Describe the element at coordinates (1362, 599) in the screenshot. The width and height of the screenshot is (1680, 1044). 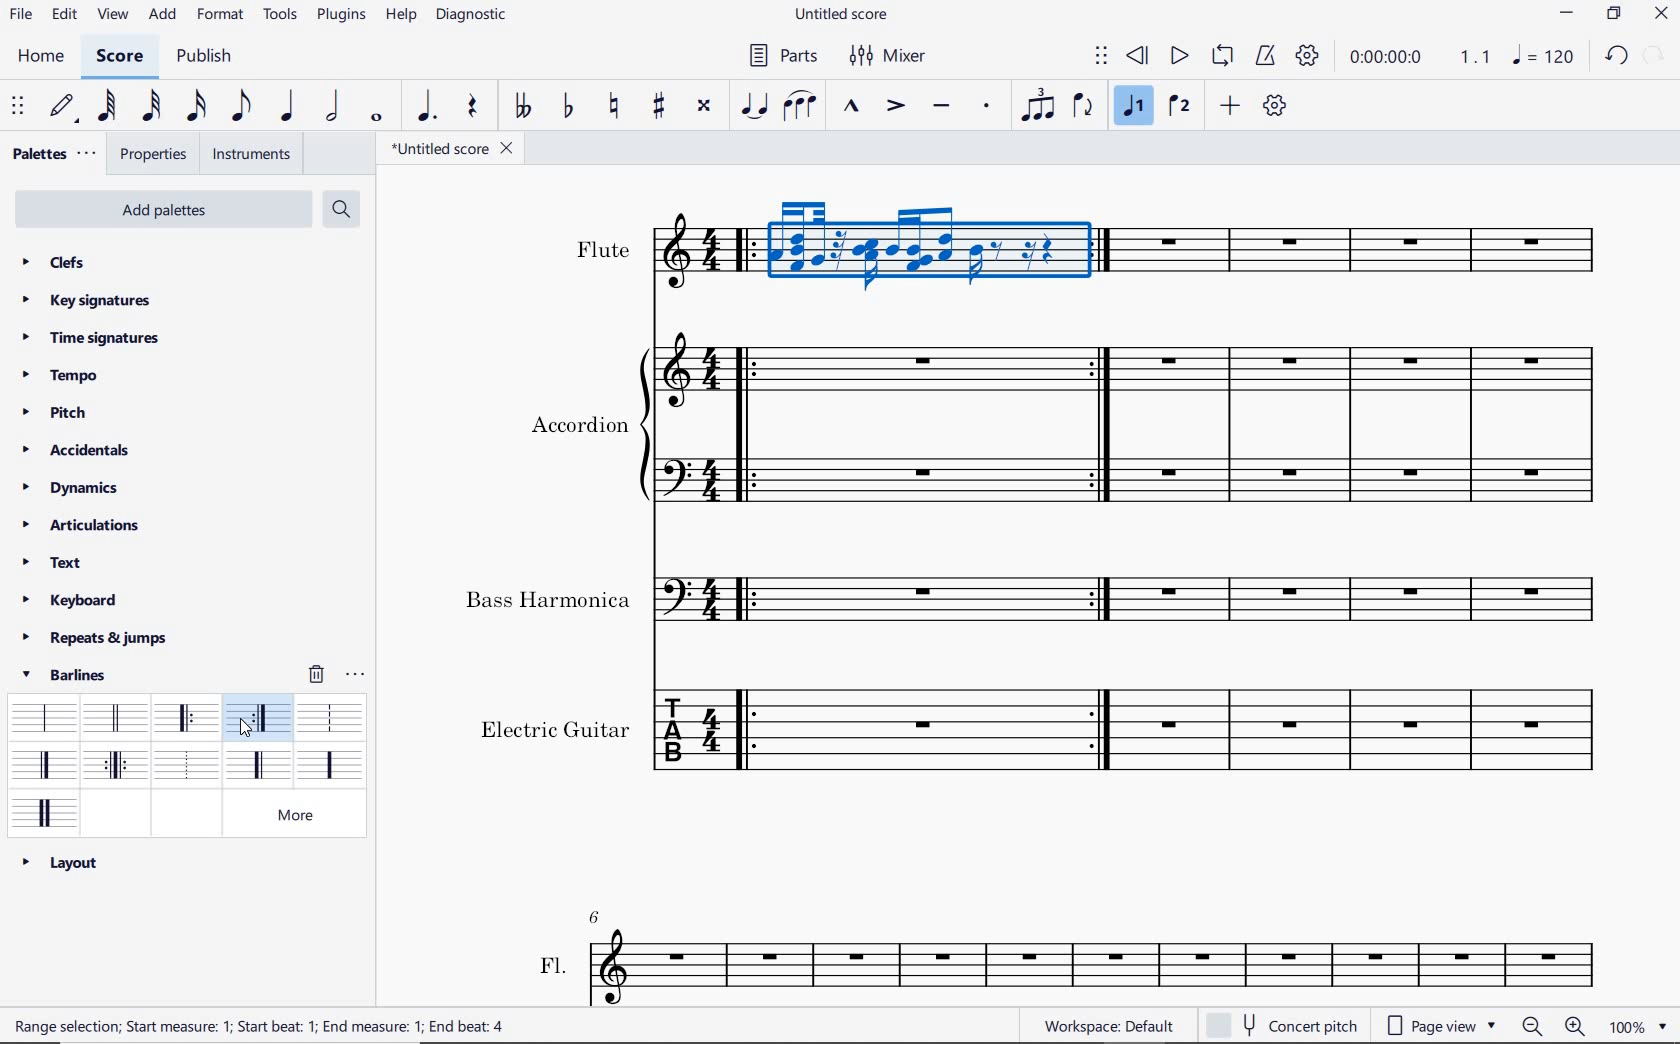
I see `Instrument: Electric guitar` at that location.